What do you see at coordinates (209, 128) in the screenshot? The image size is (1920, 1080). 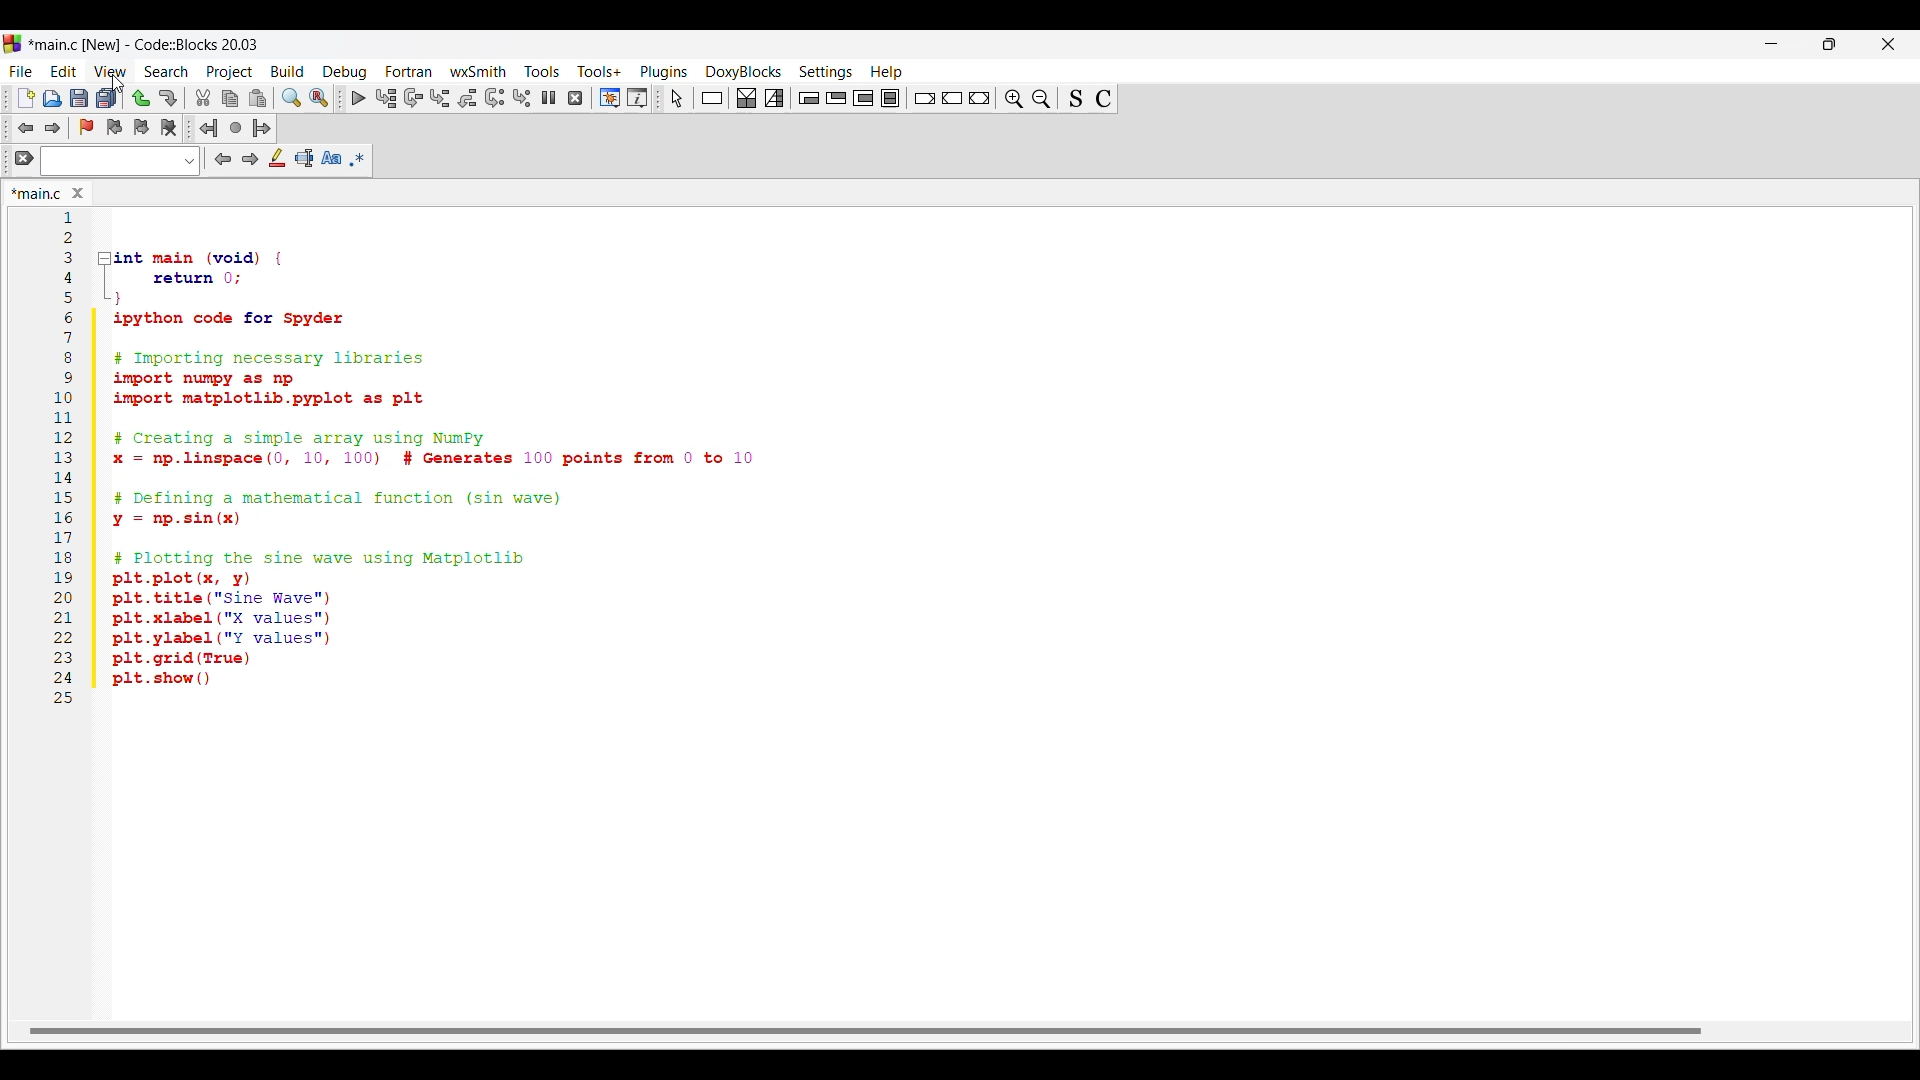 I see `Jump back` at bounding box center [209, 128].